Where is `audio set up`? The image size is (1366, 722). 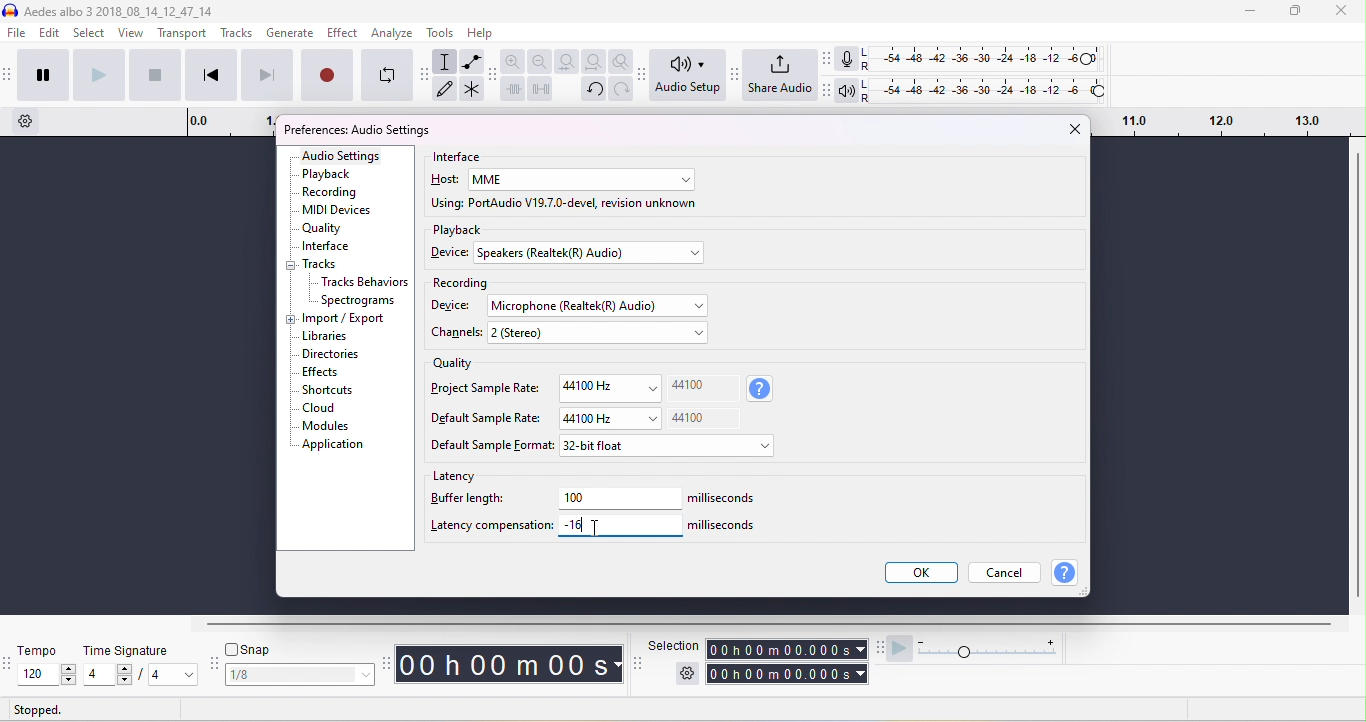 audio set up is located at coordinates (690, 75).